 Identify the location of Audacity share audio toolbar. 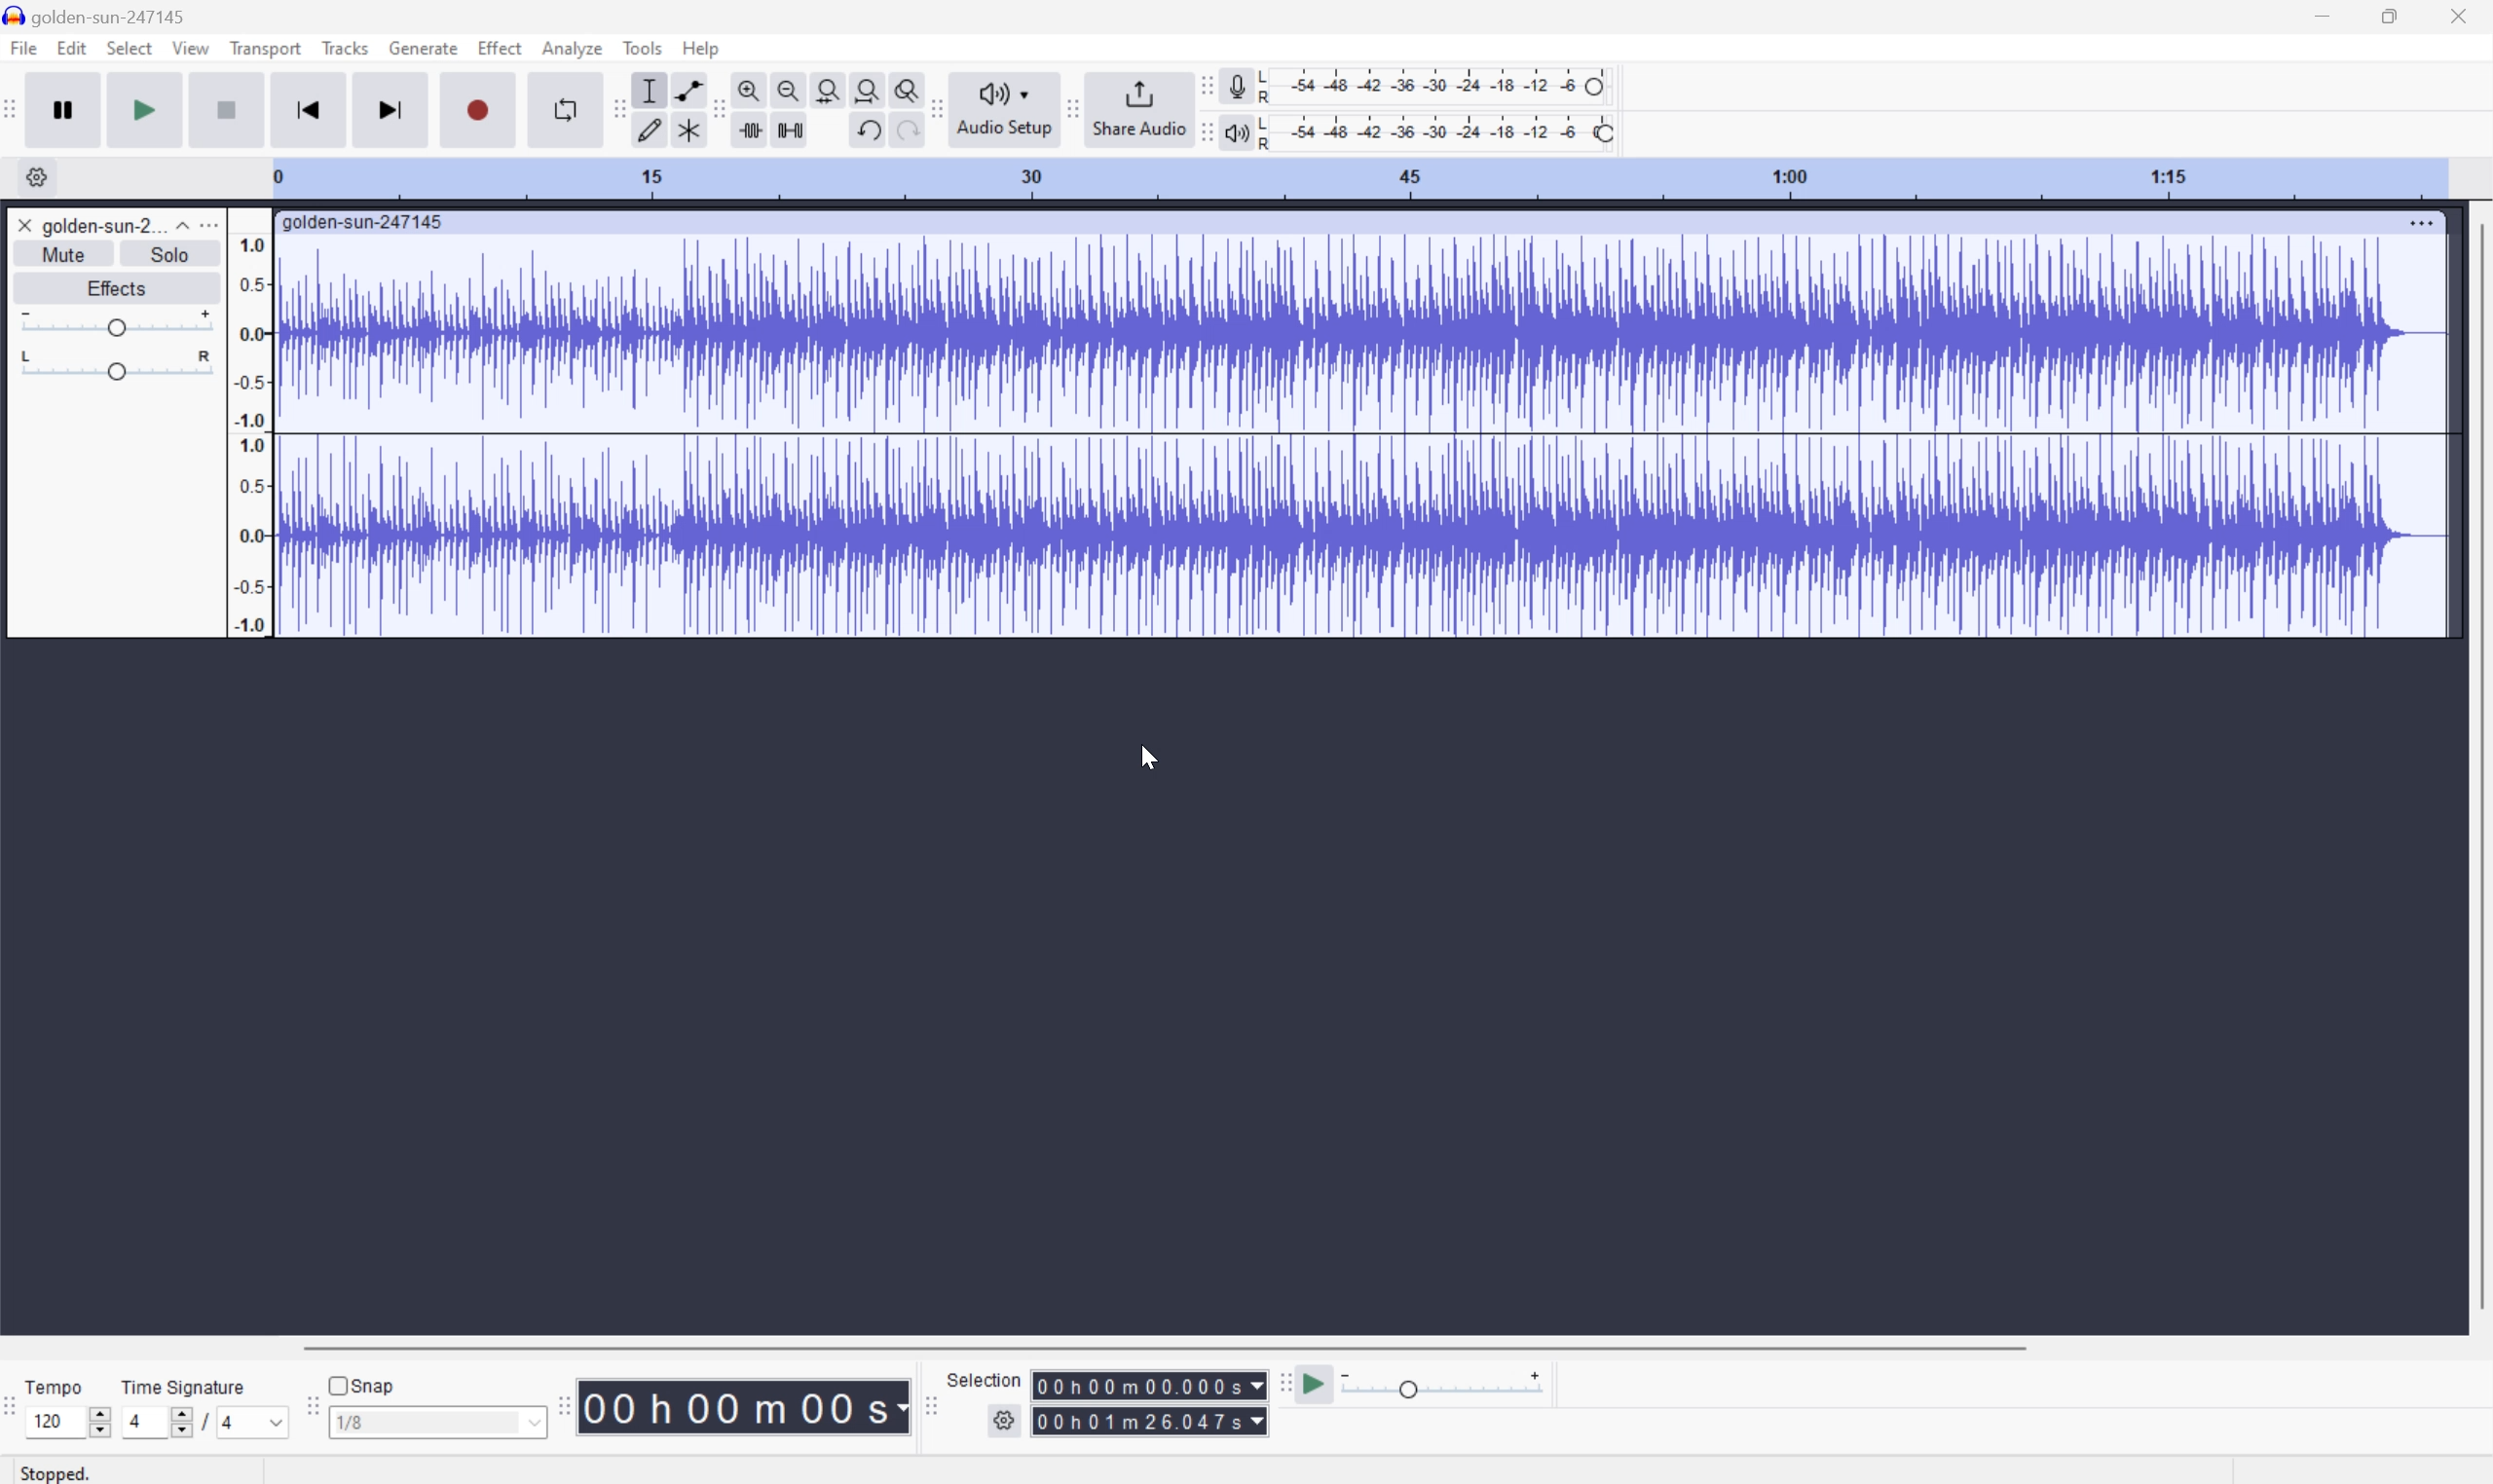
(1074, 107).